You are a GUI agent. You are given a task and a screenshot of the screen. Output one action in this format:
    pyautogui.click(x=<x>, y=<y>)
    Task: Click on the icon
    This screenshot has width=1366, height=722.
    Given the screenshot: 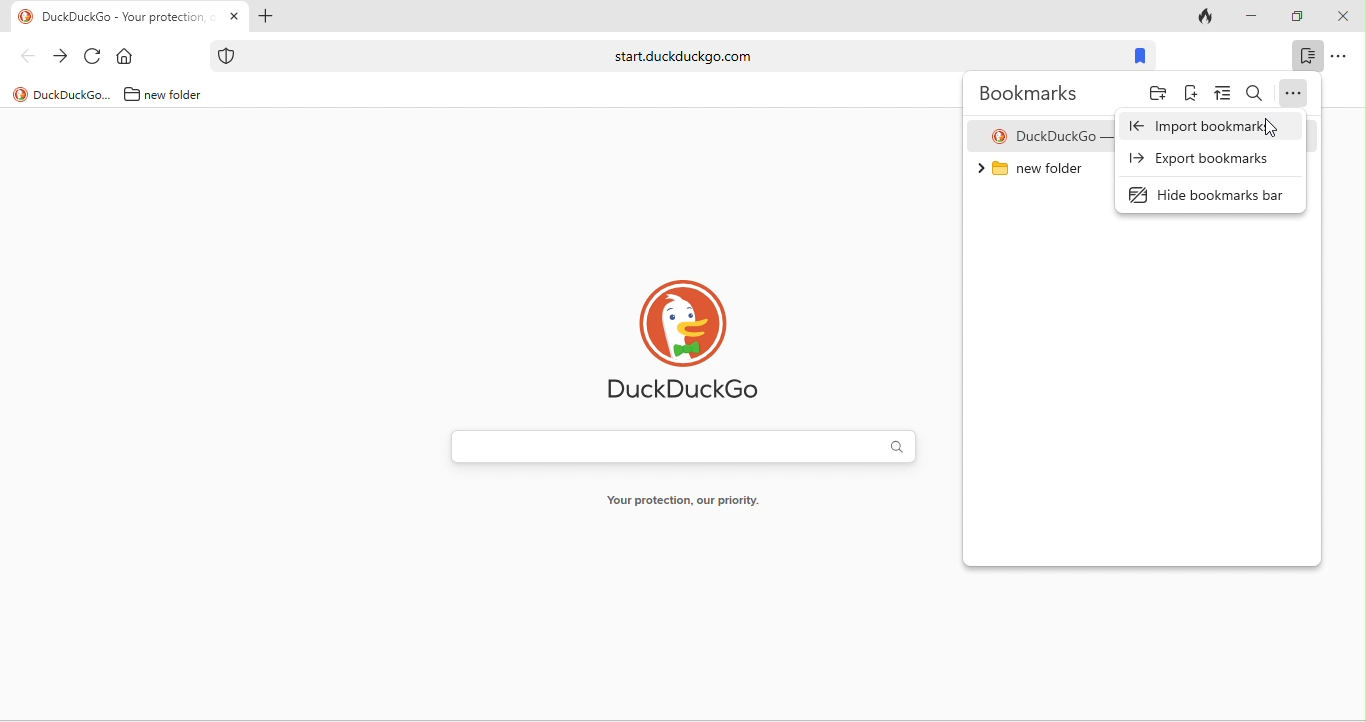 What is the action you would take?
    pyautogui.click(x=227, y=56)
    